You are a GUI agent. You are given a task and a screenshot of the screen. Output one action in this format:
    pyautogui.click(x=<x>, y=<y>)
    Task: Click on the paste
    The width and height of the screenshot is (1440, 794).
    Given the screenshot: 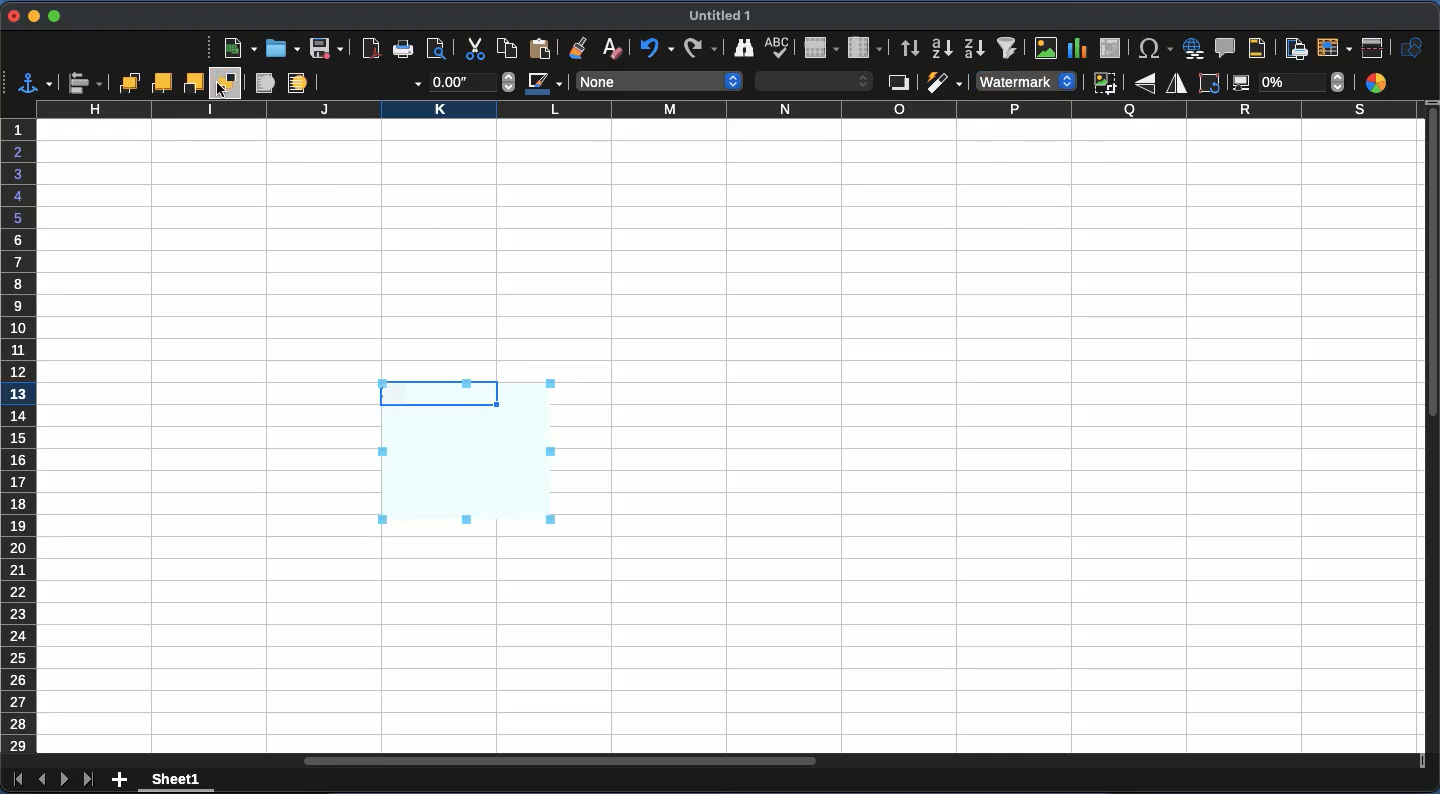 What is the action you would take?
    pyautogui.click(x=505, y=47)
    